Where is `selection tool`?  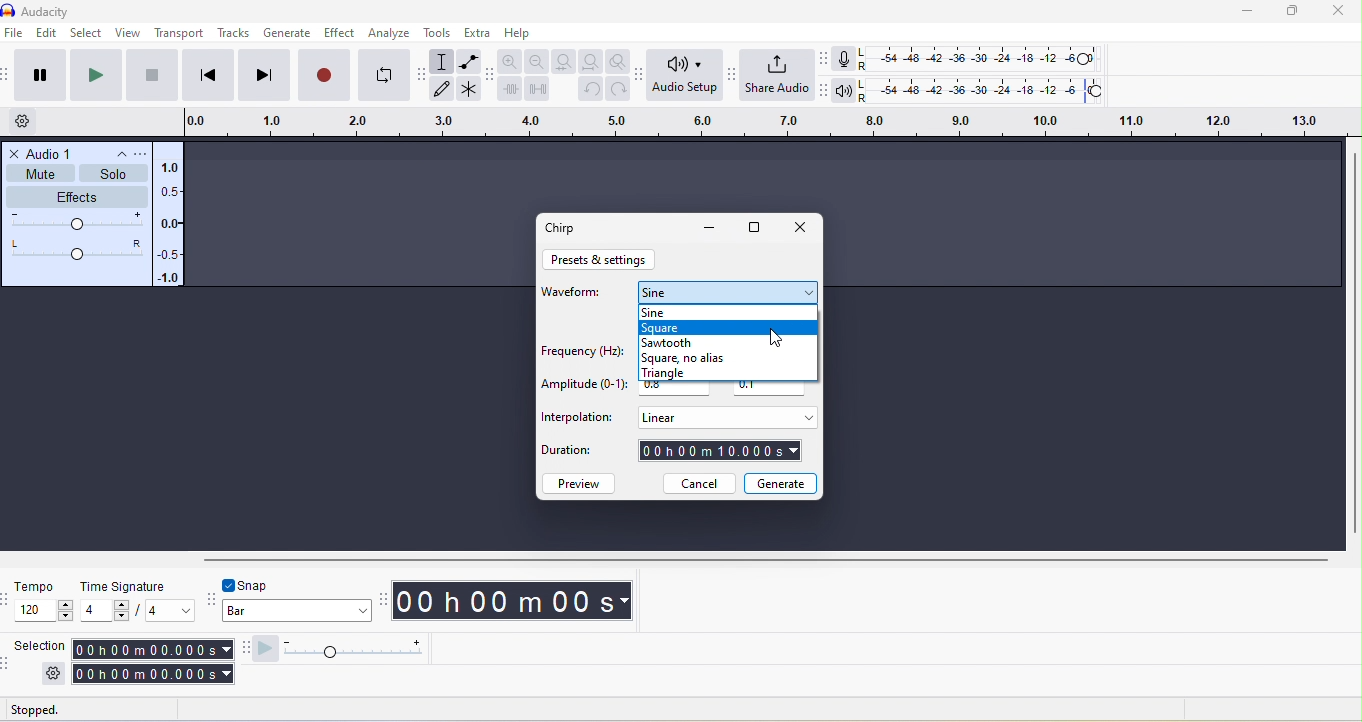 selection tool is located at coordinates (444, 61).